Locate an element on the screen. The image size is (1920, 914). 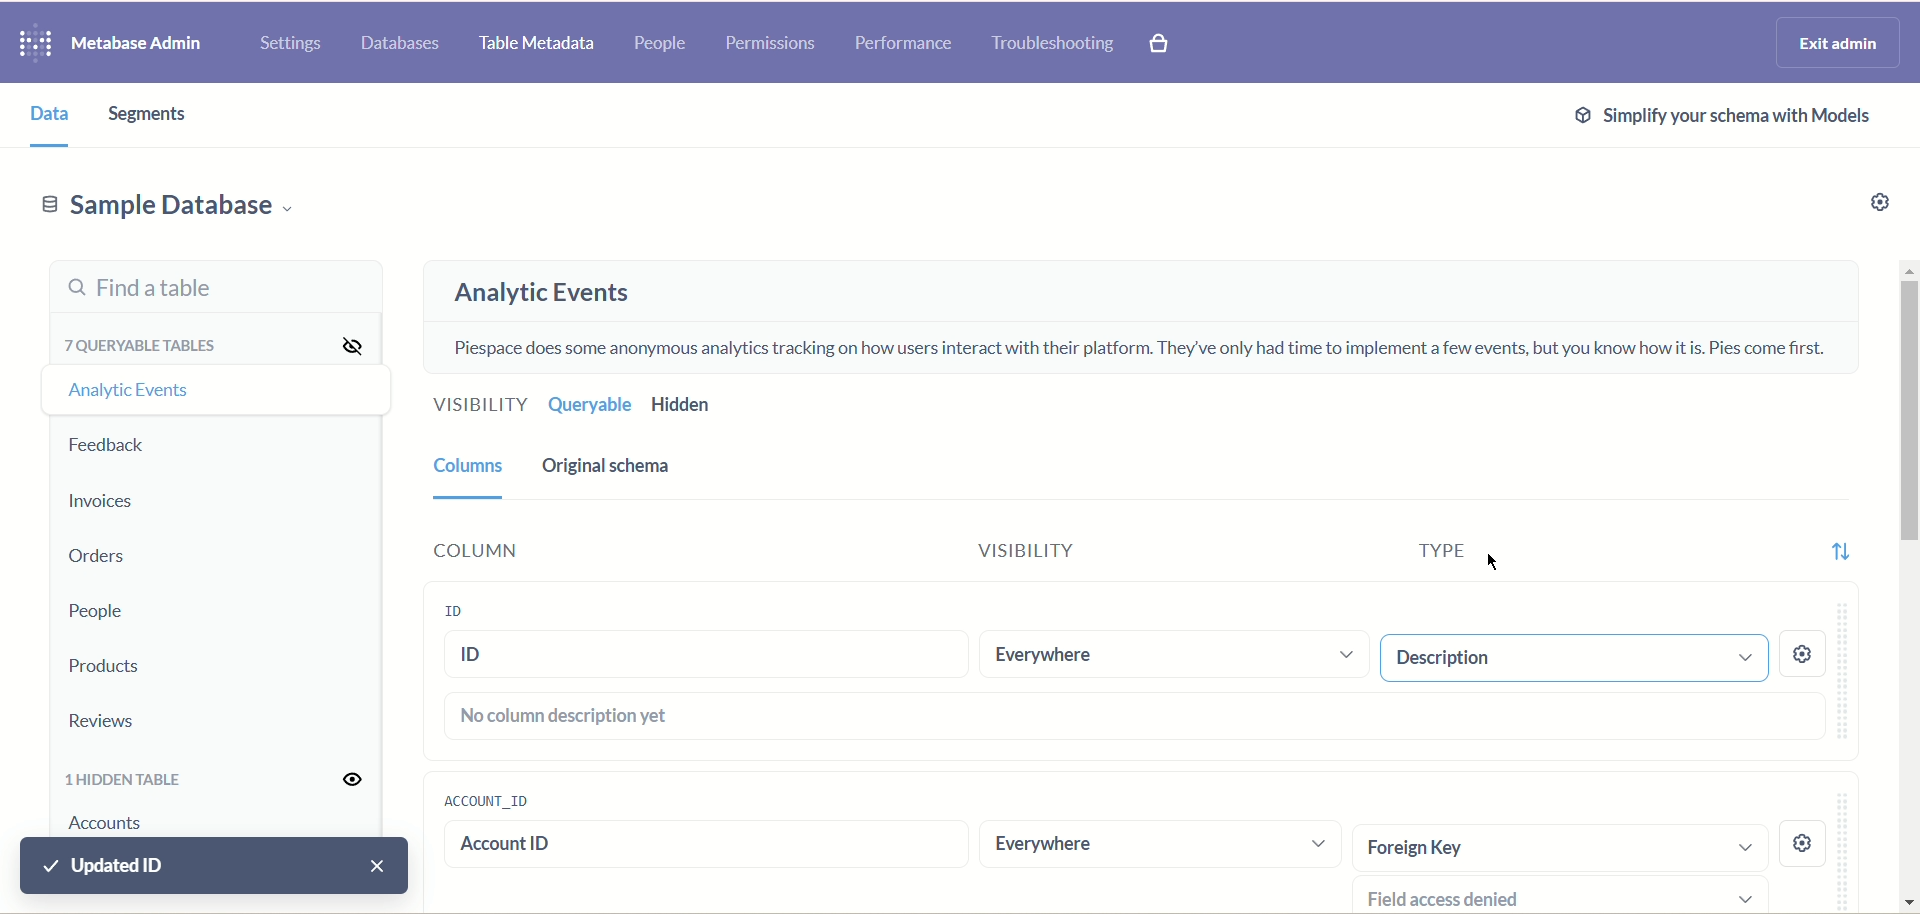
logo is located at coordinates (29, 45).